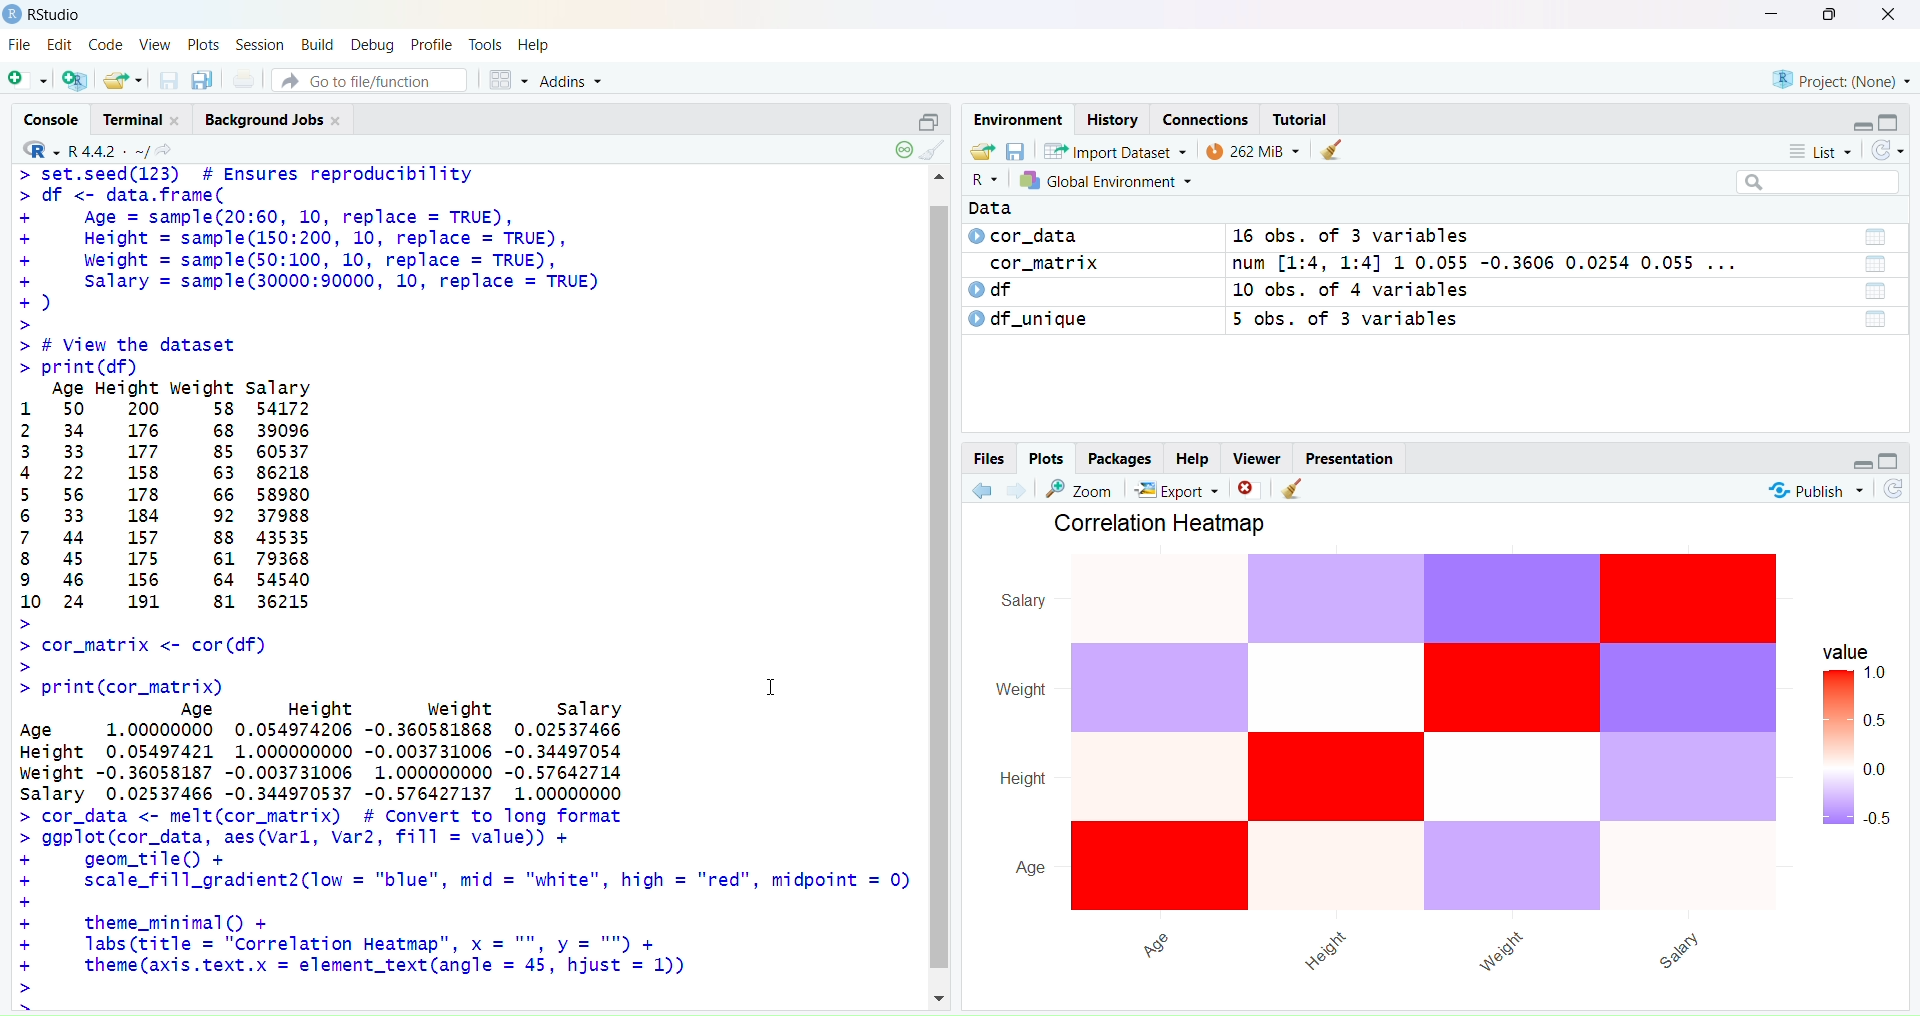 Image resolution: width=1920 pixels, height=1016 pixels. What do you see at coordinates (1106, 180) in the screenshot?
I see `Global environment` at bounding box center [1106, 180].